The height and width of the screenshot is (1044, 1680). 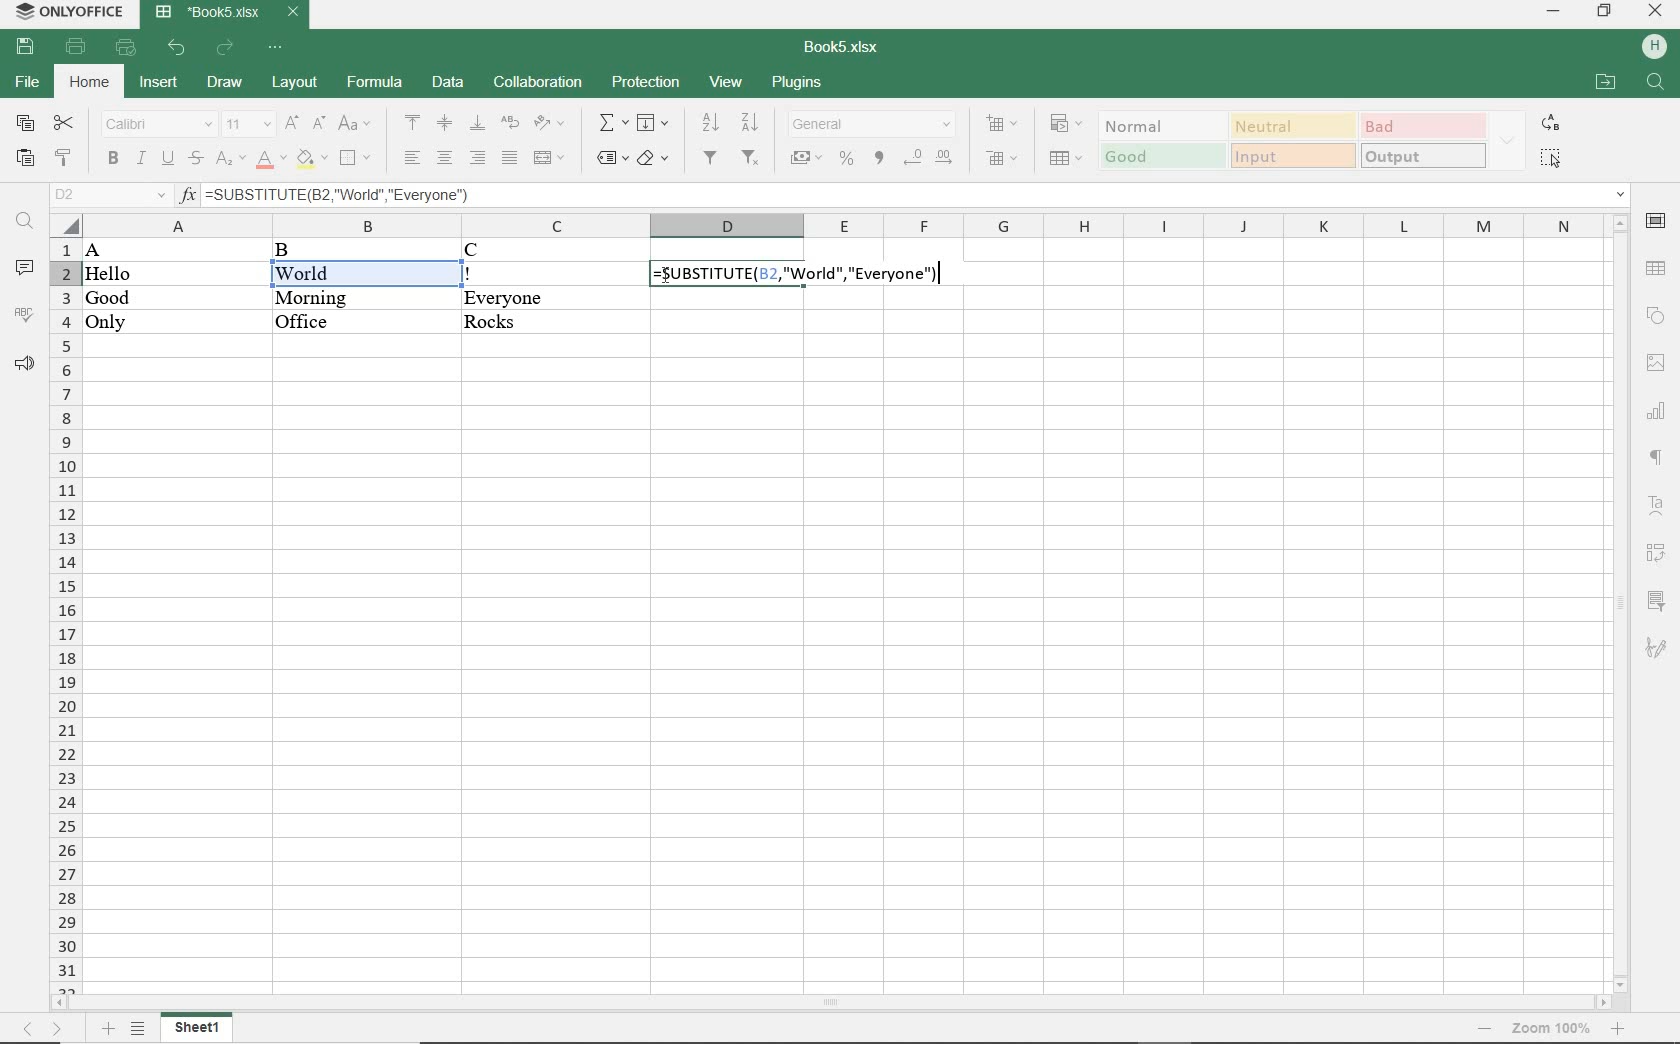 What do you see at coordinates (409, 156) in the screenshot?
I see `align left` at bounding box center [409, 156].